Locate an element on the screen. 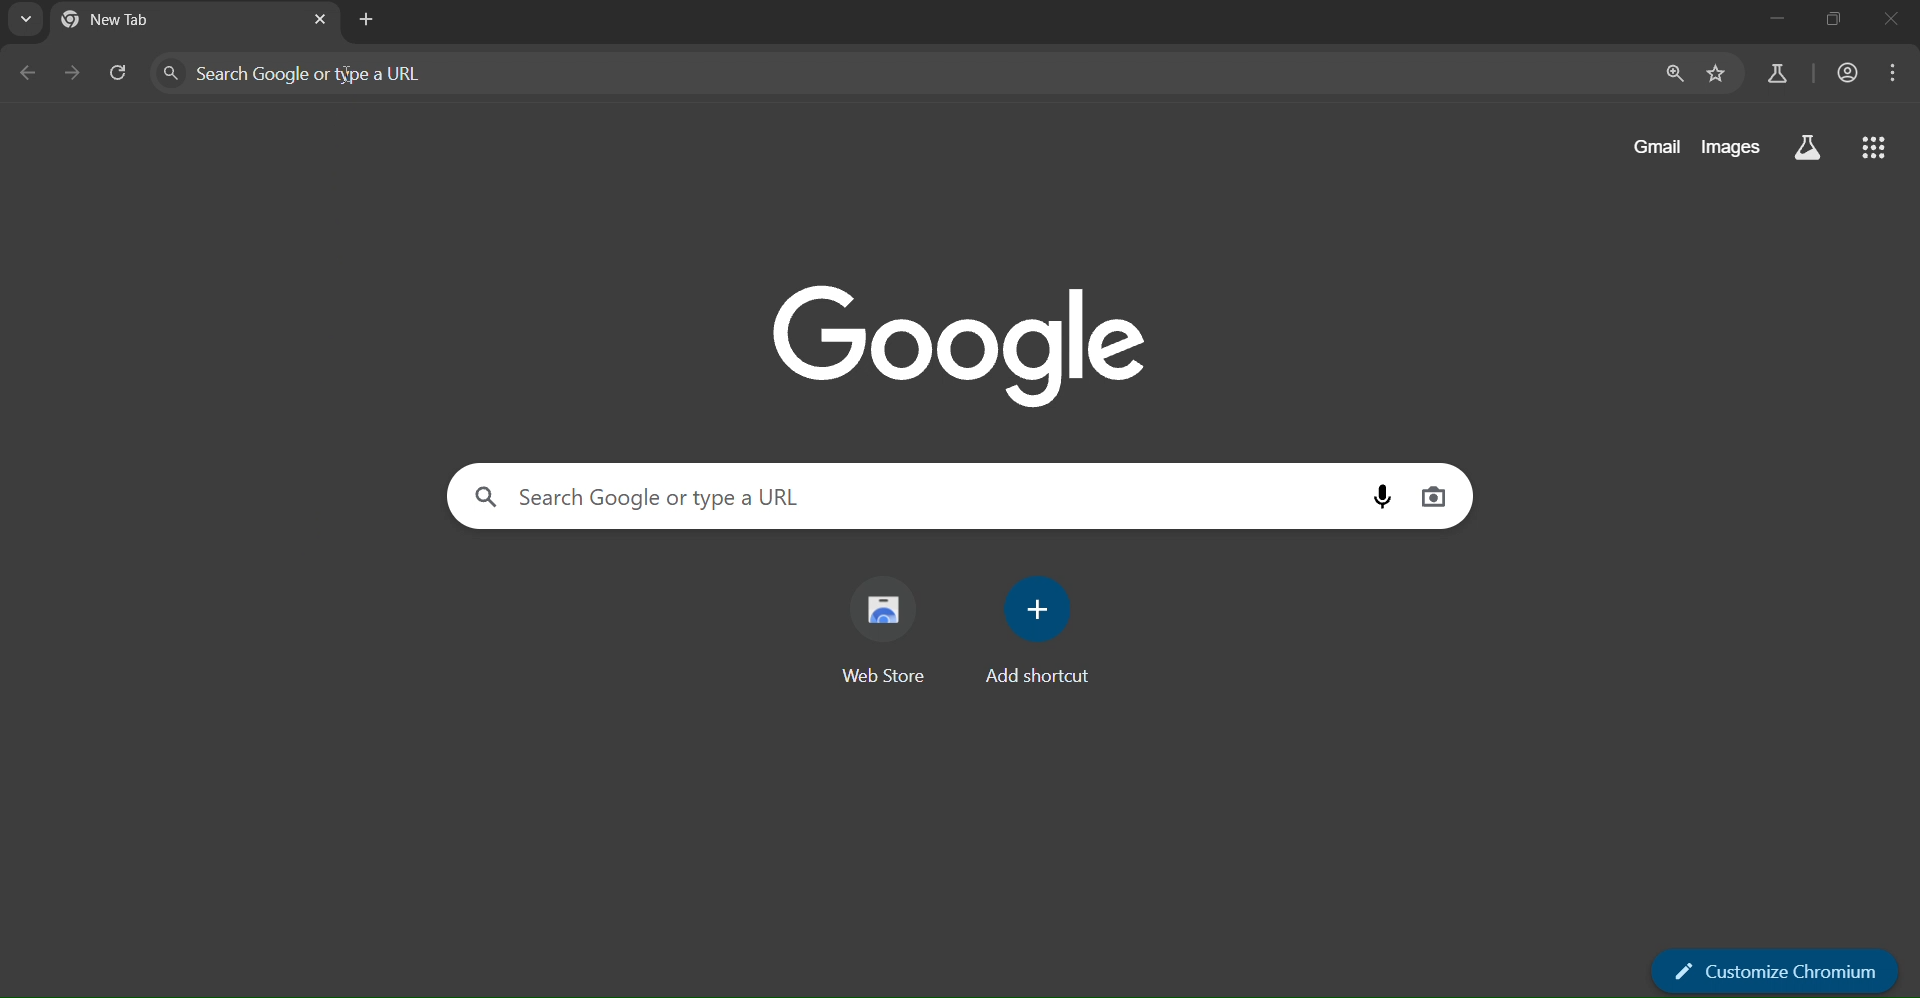 Image resolution: width=1920 pixels, height=998 pixels. zoom is located at coordinates (1670, 73).